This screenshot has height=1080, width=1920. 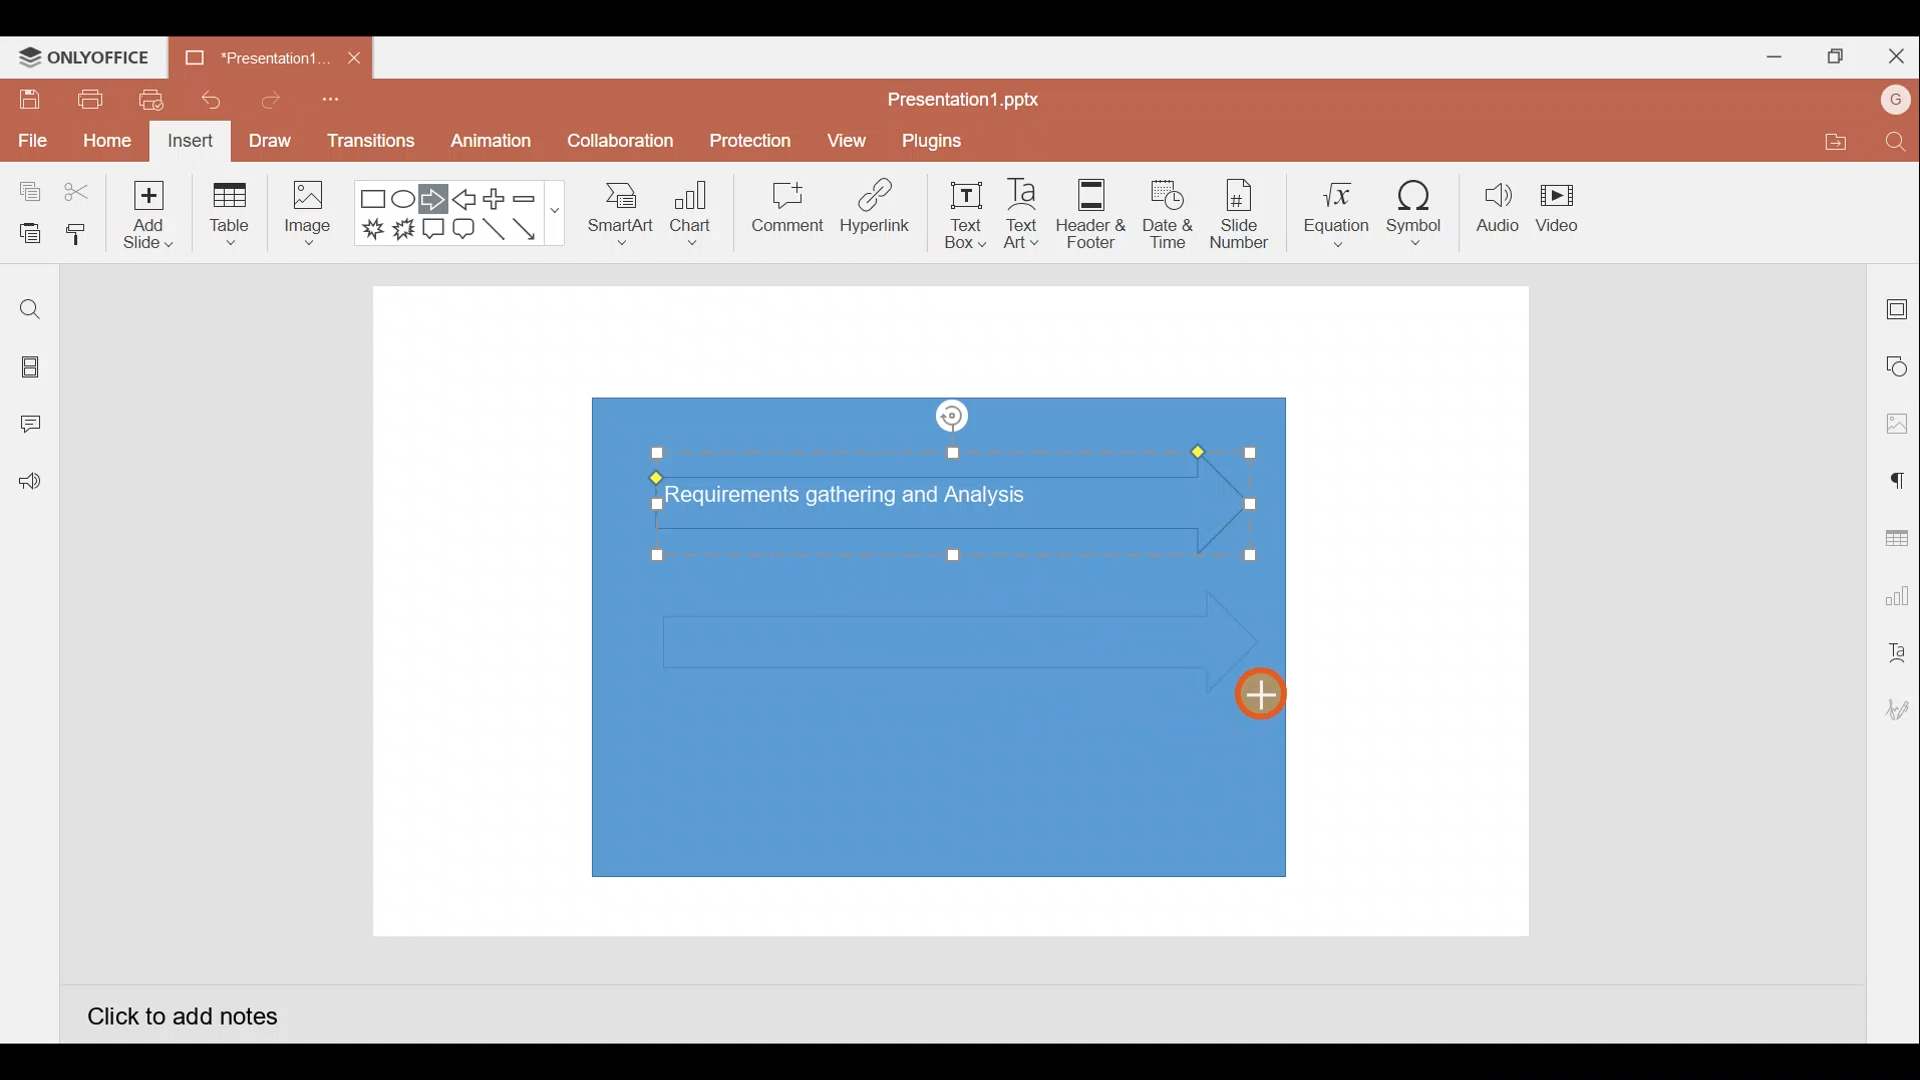 I want to click on Text Art, so click(x=1030, y=209).